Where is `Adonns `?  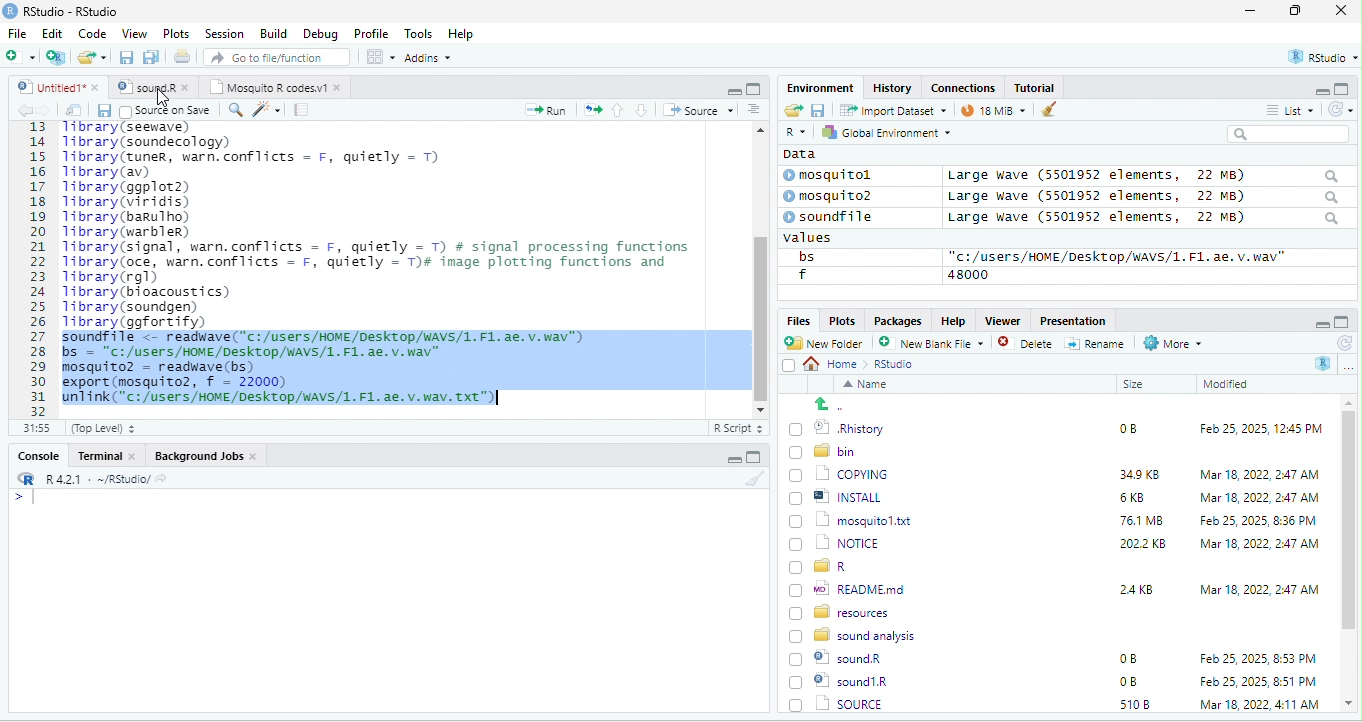 Adonns  is located at coordinates (428, 61).